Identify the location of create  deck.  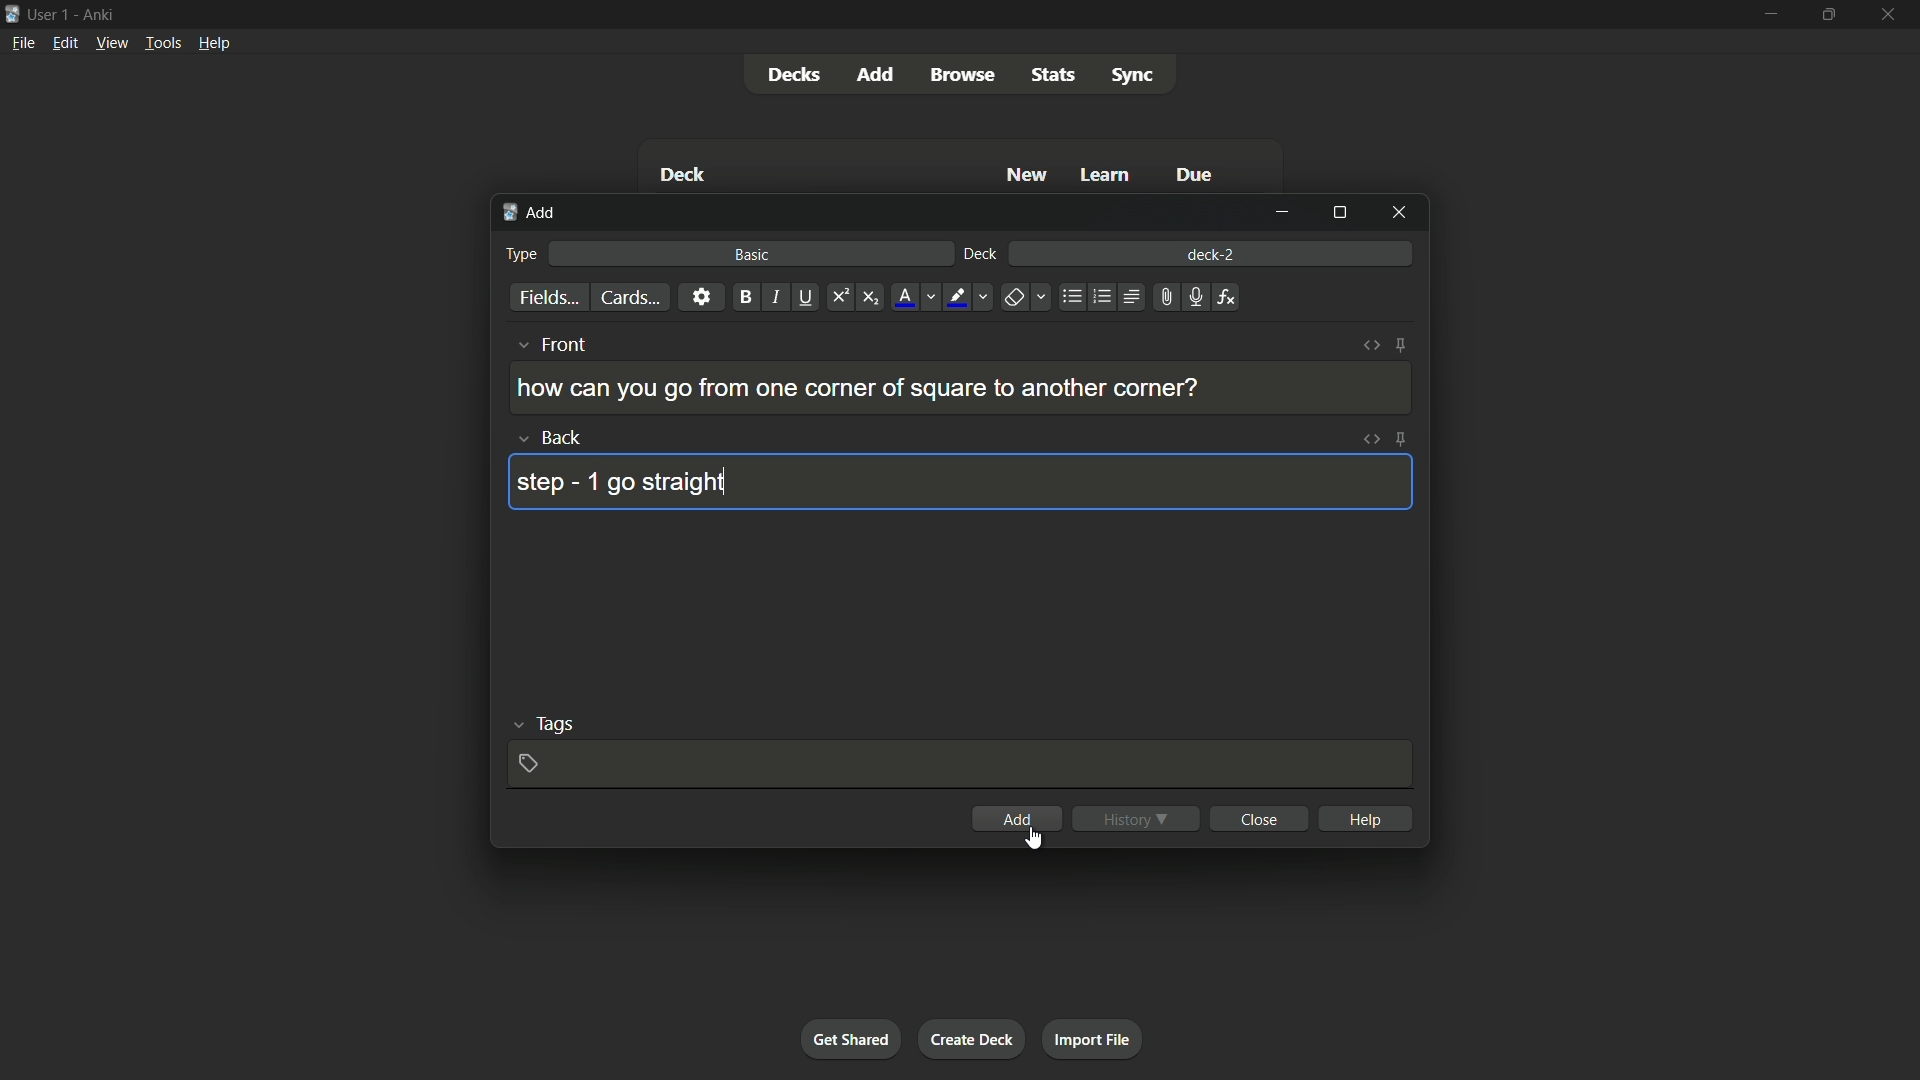
(973, 1039).